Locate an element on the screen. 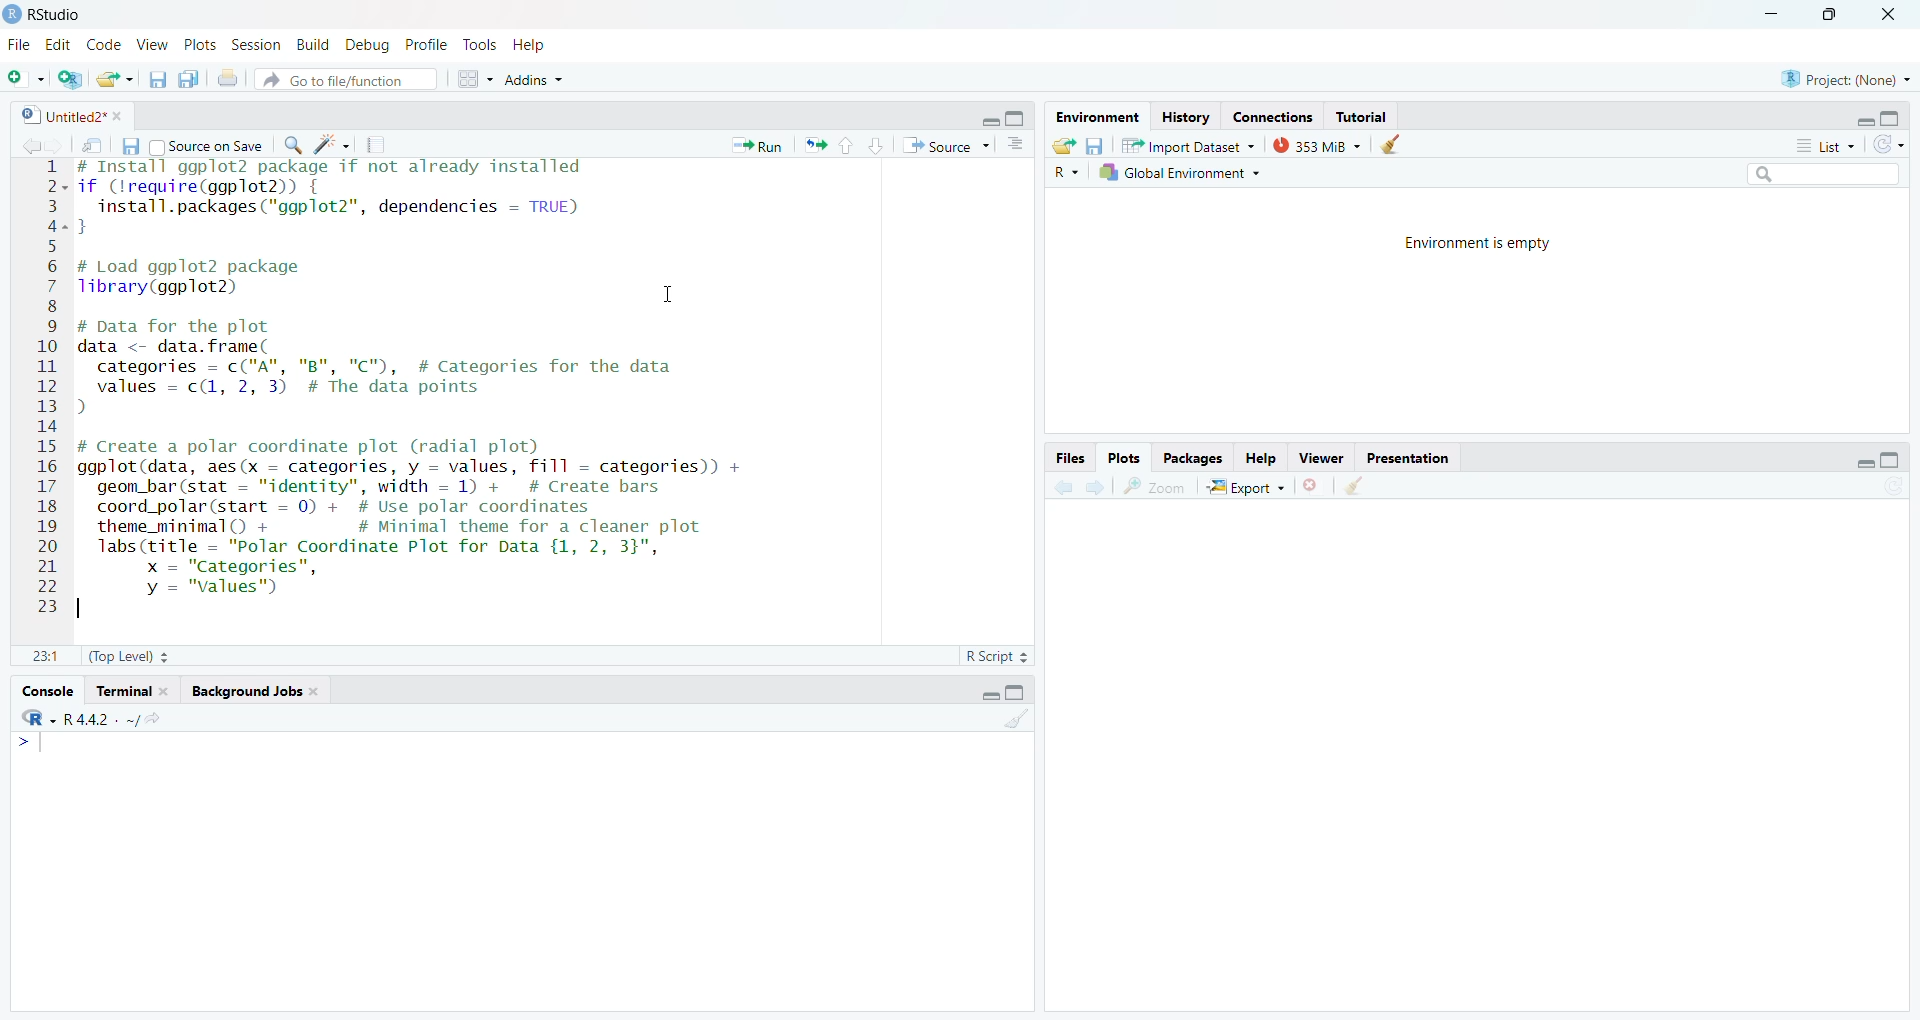 Image resolution: width=1920 pixels, height=1020 pixels. Help is located at coordinates (1261, 459).